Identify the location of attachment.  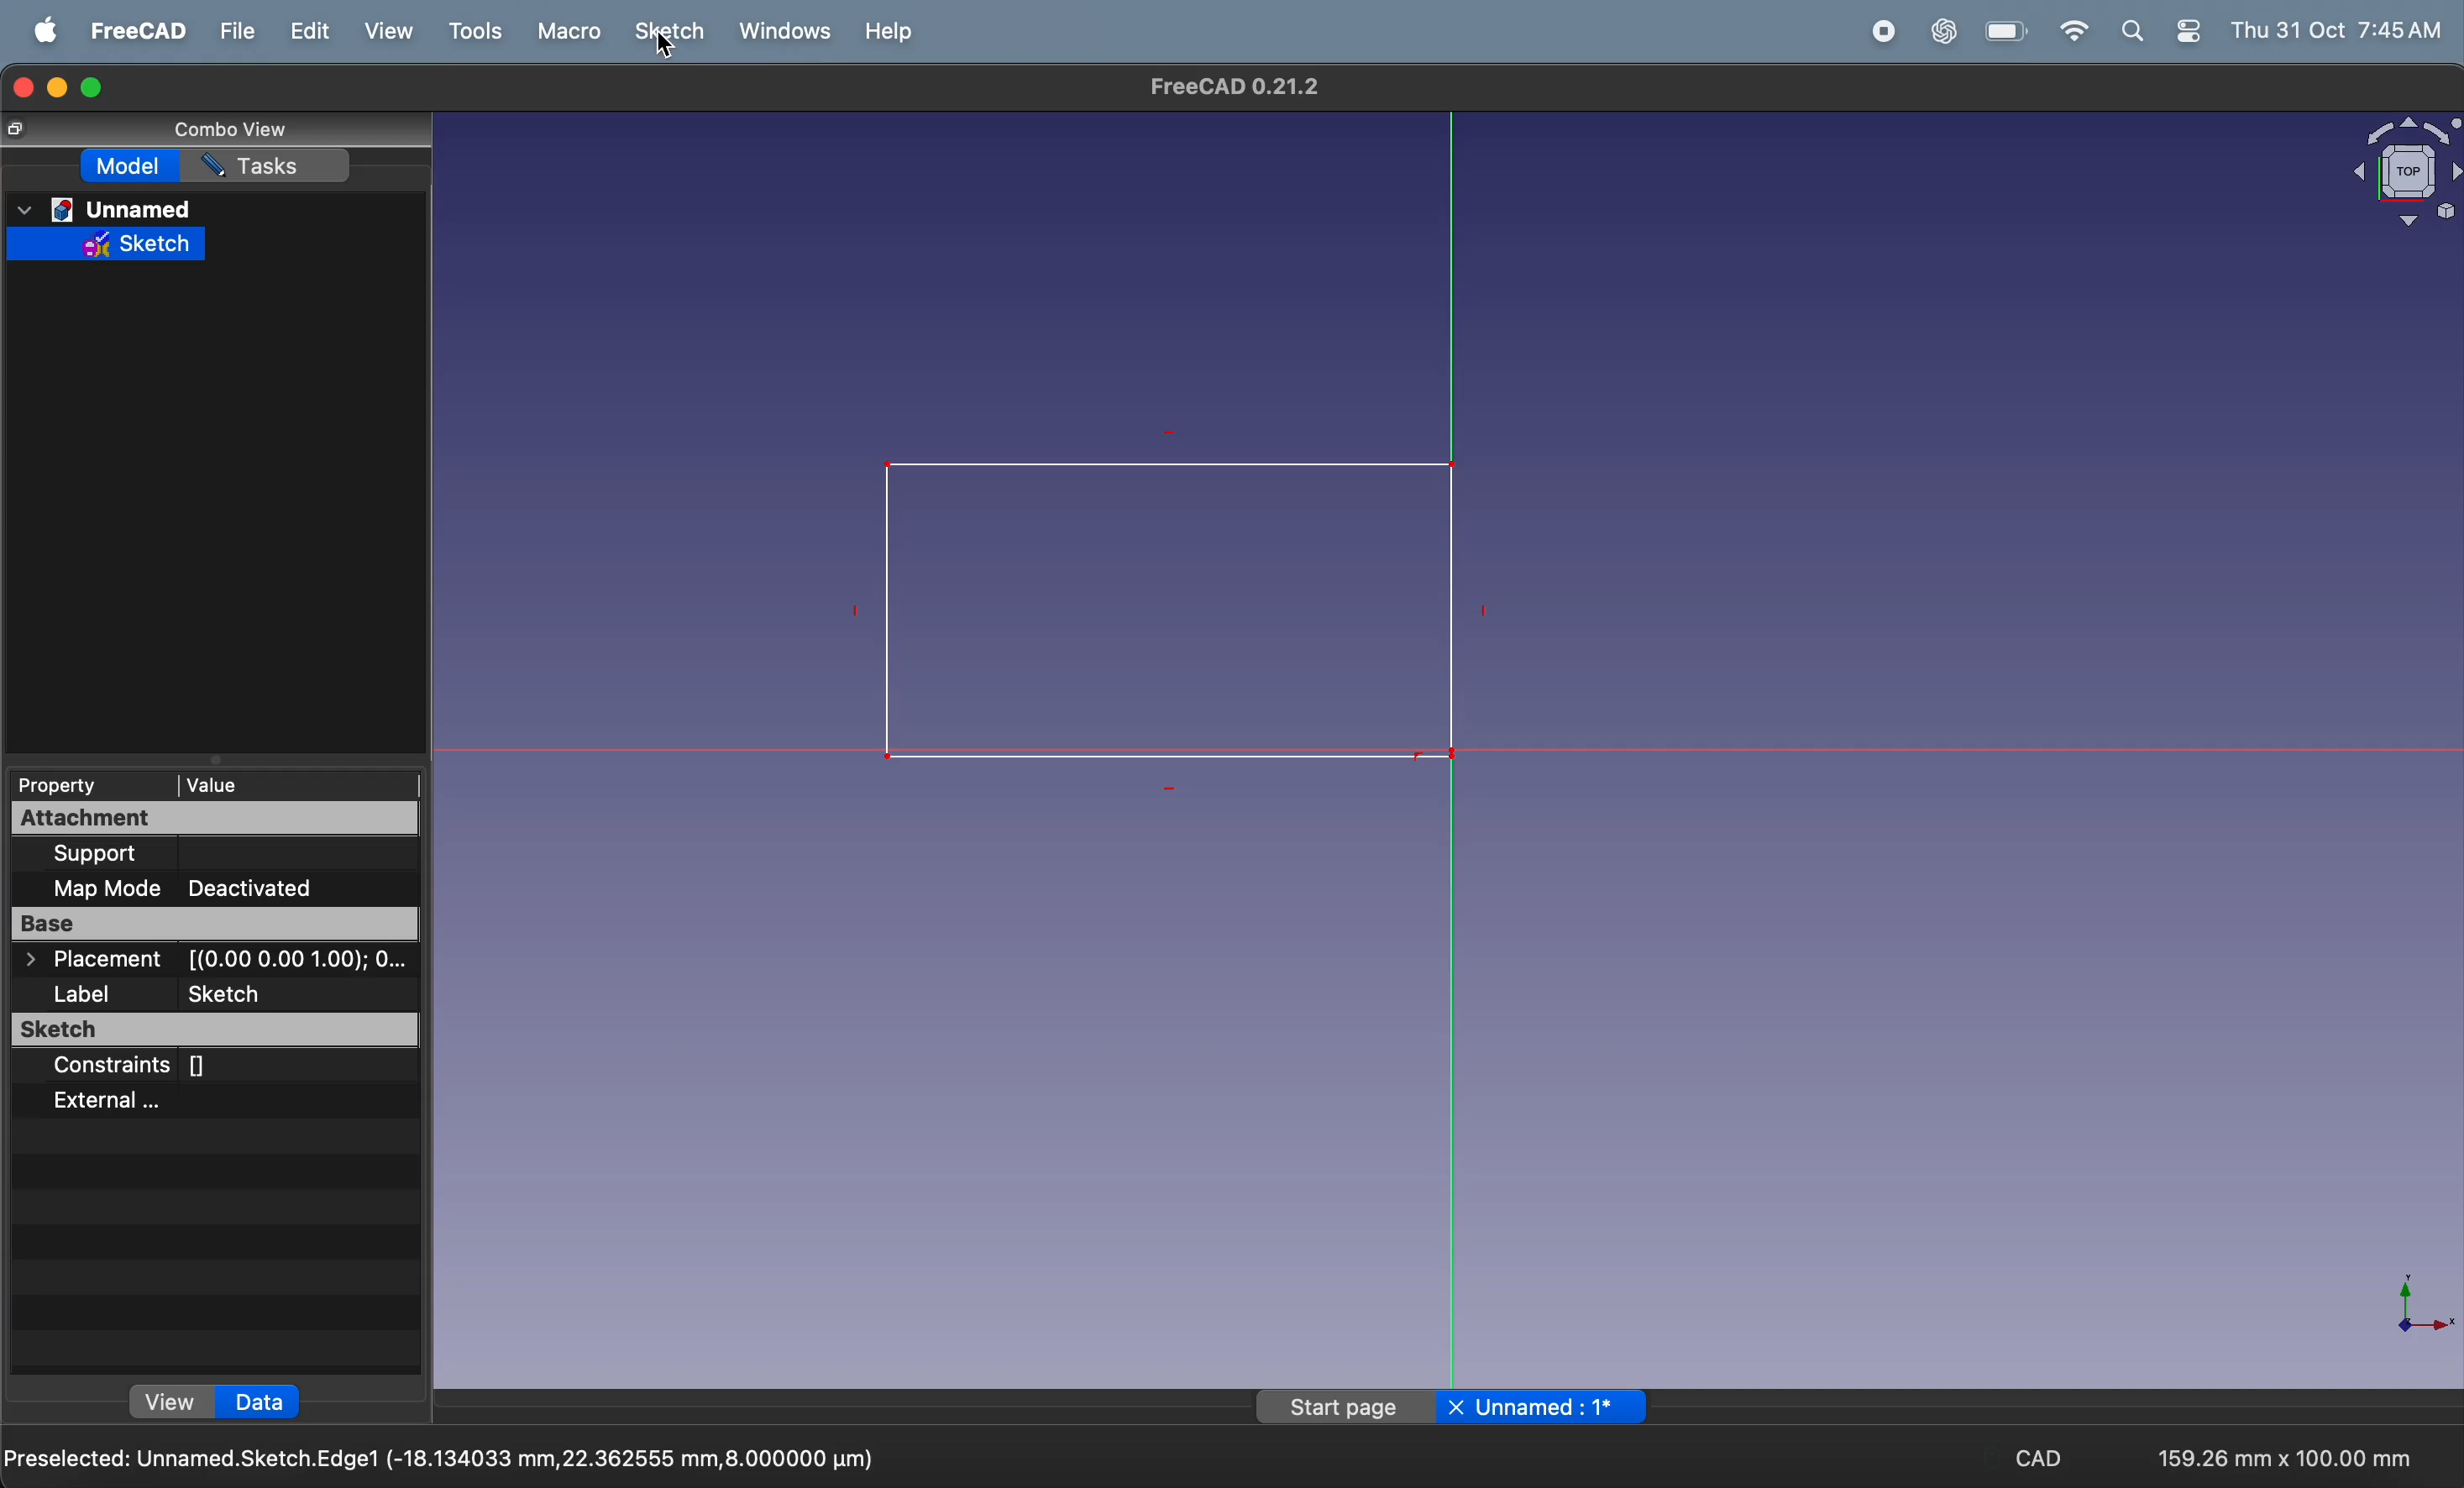
(216, 817).